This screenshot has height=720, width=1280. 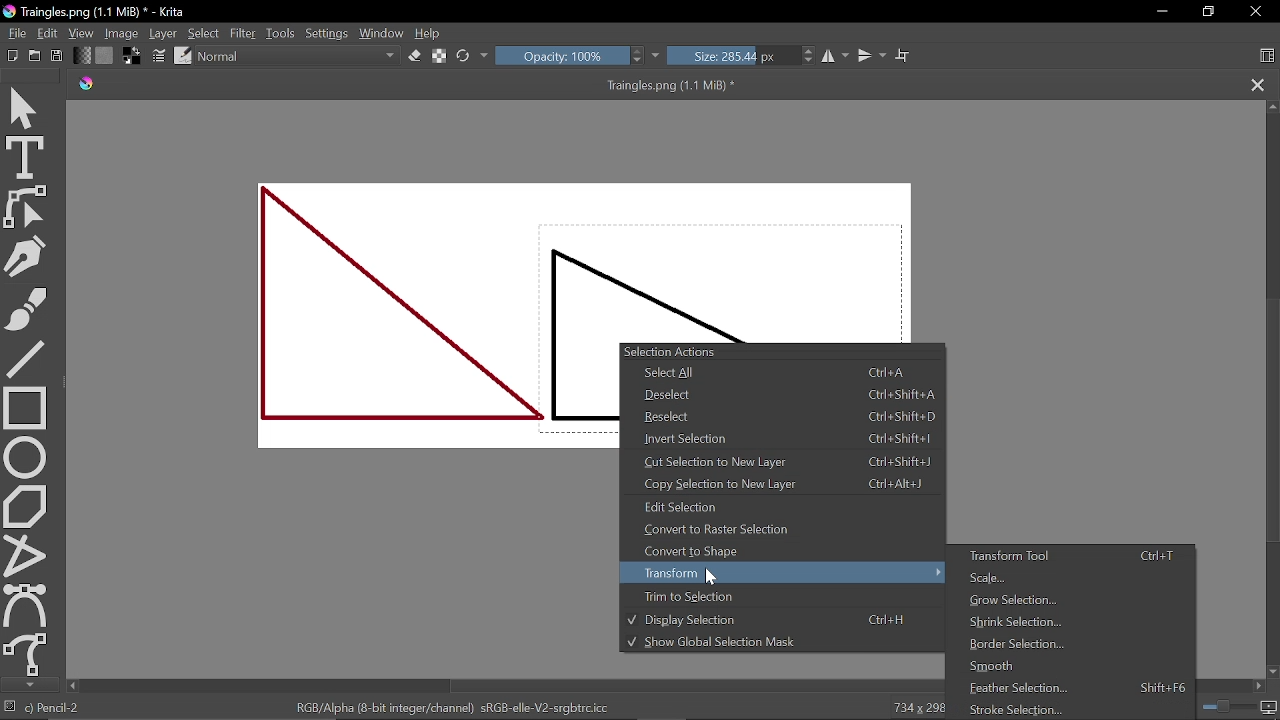 I want to click on Move, so click(x=27, y=104).